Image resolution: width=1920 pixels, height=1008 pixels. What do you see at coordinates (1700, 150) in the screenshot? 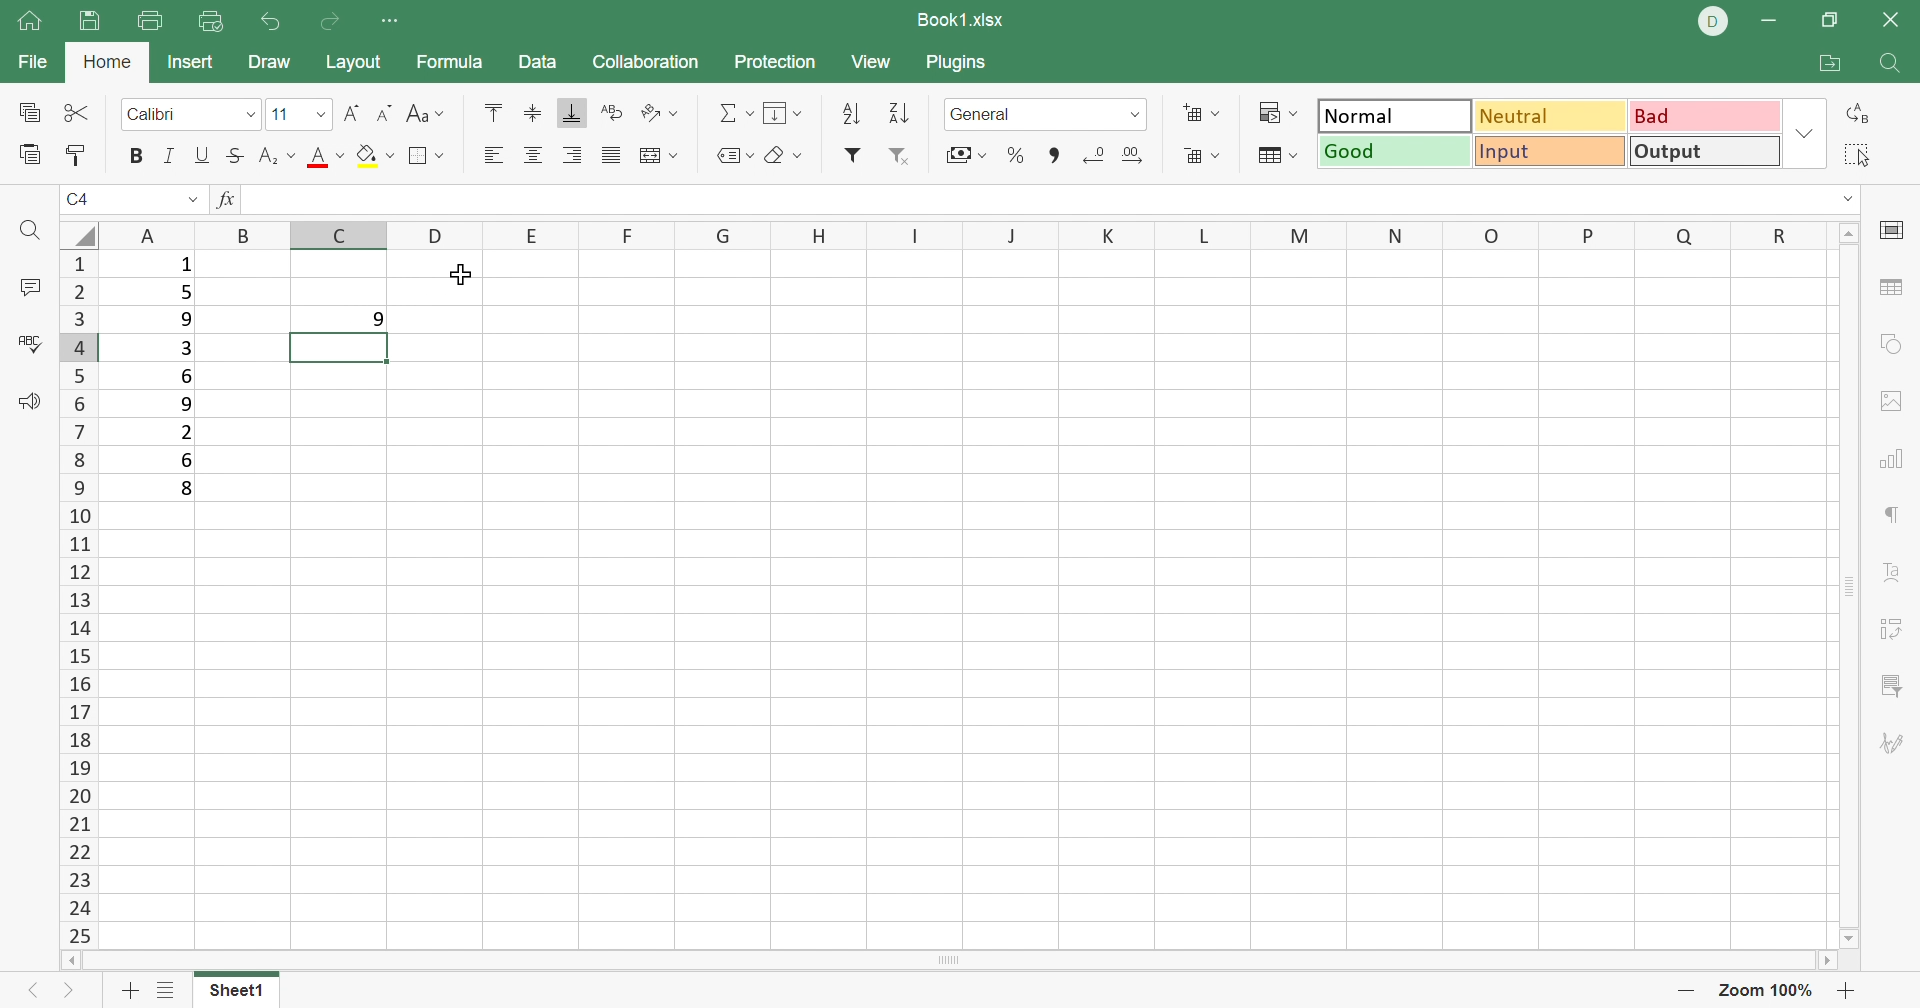
I see `Output` at bounding box center [1700, 150].